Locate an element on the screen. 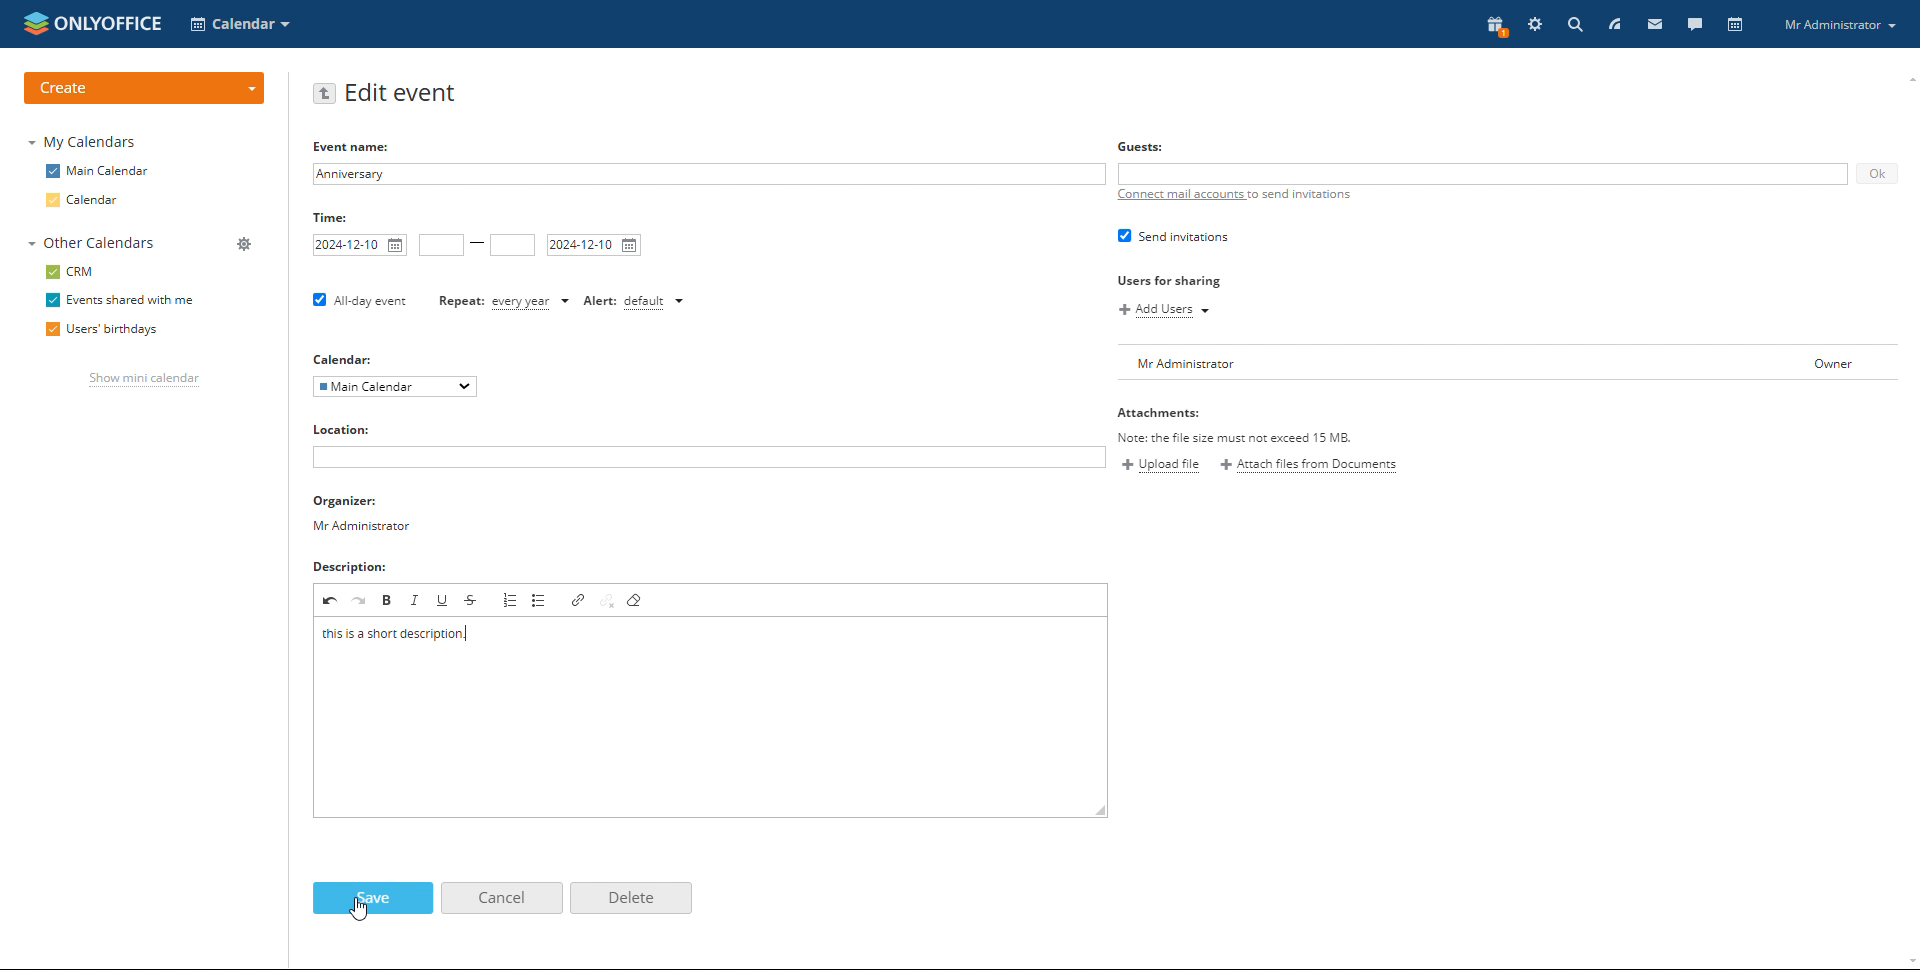 The image size is (1920, 970). Attachments: is located at coordinates (1166, 414).